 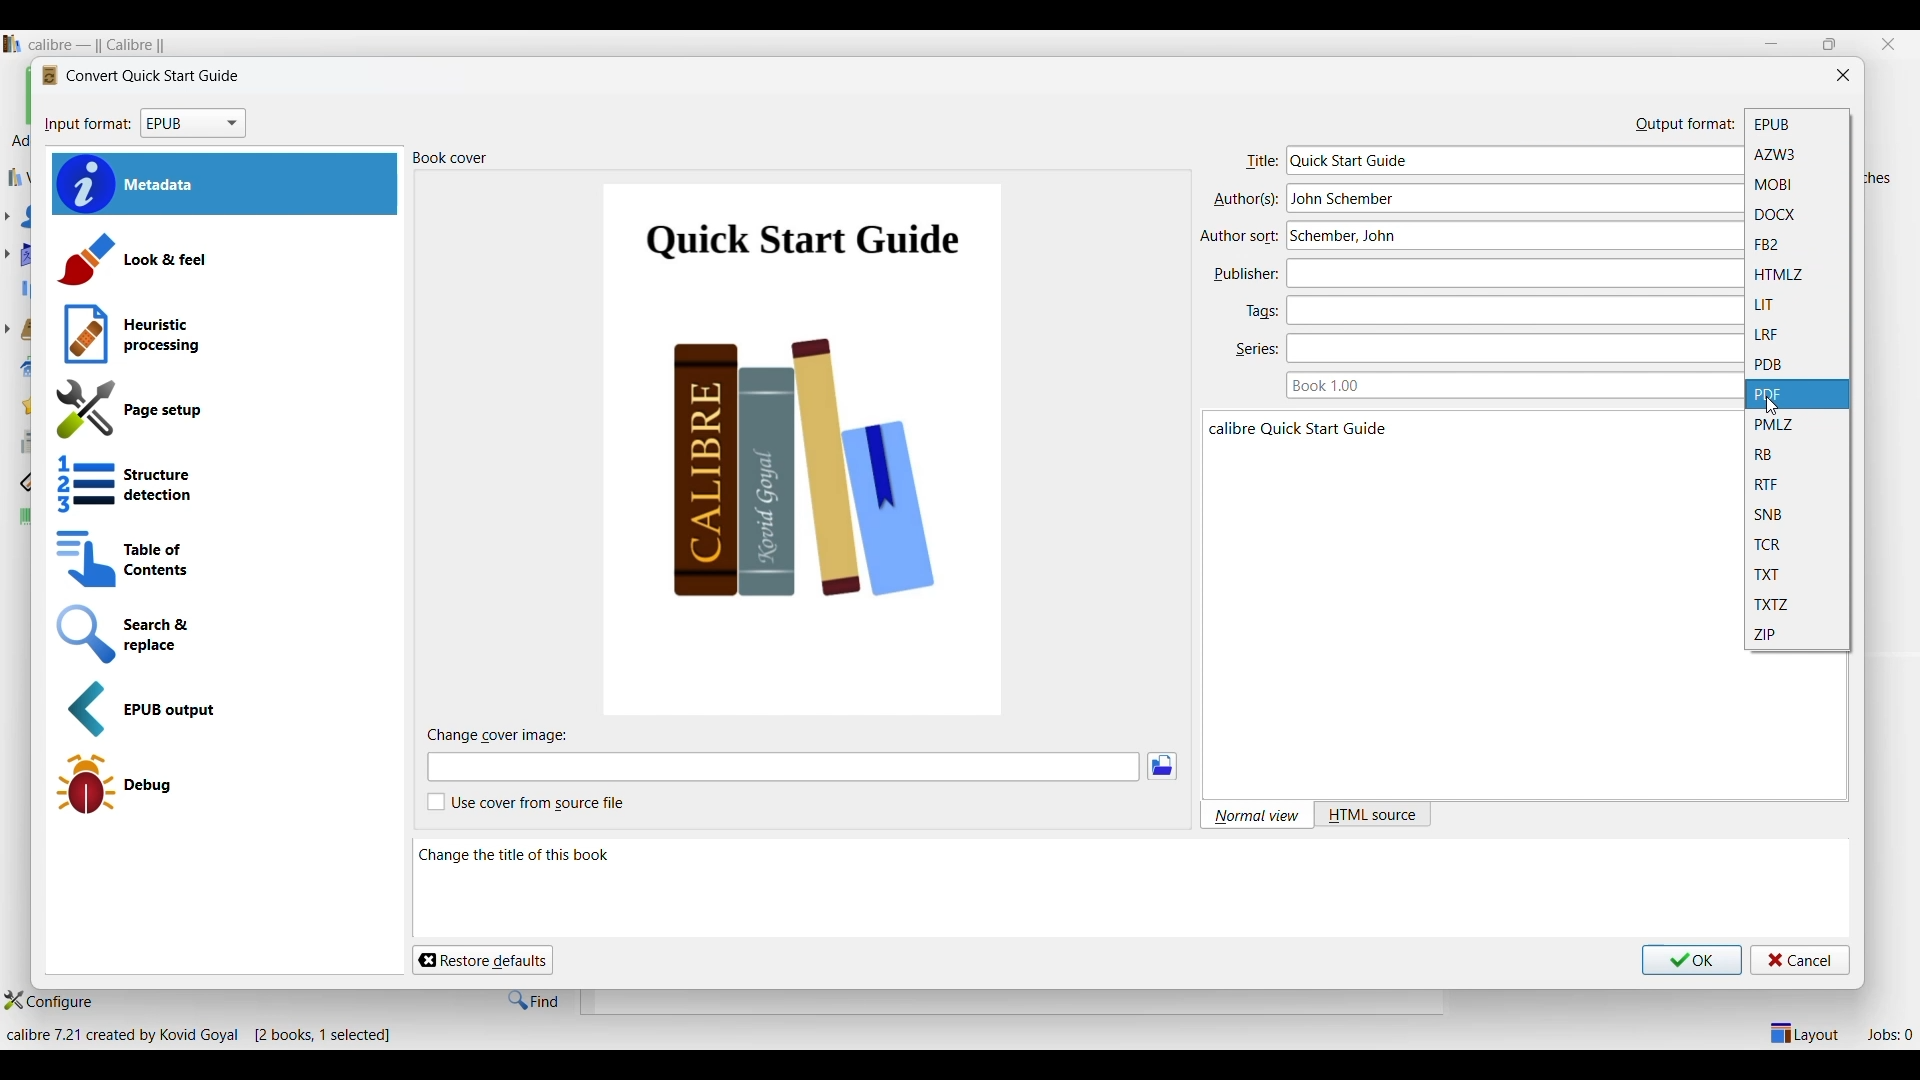 I want to click on Type in author, so click(x=1471, y=199).